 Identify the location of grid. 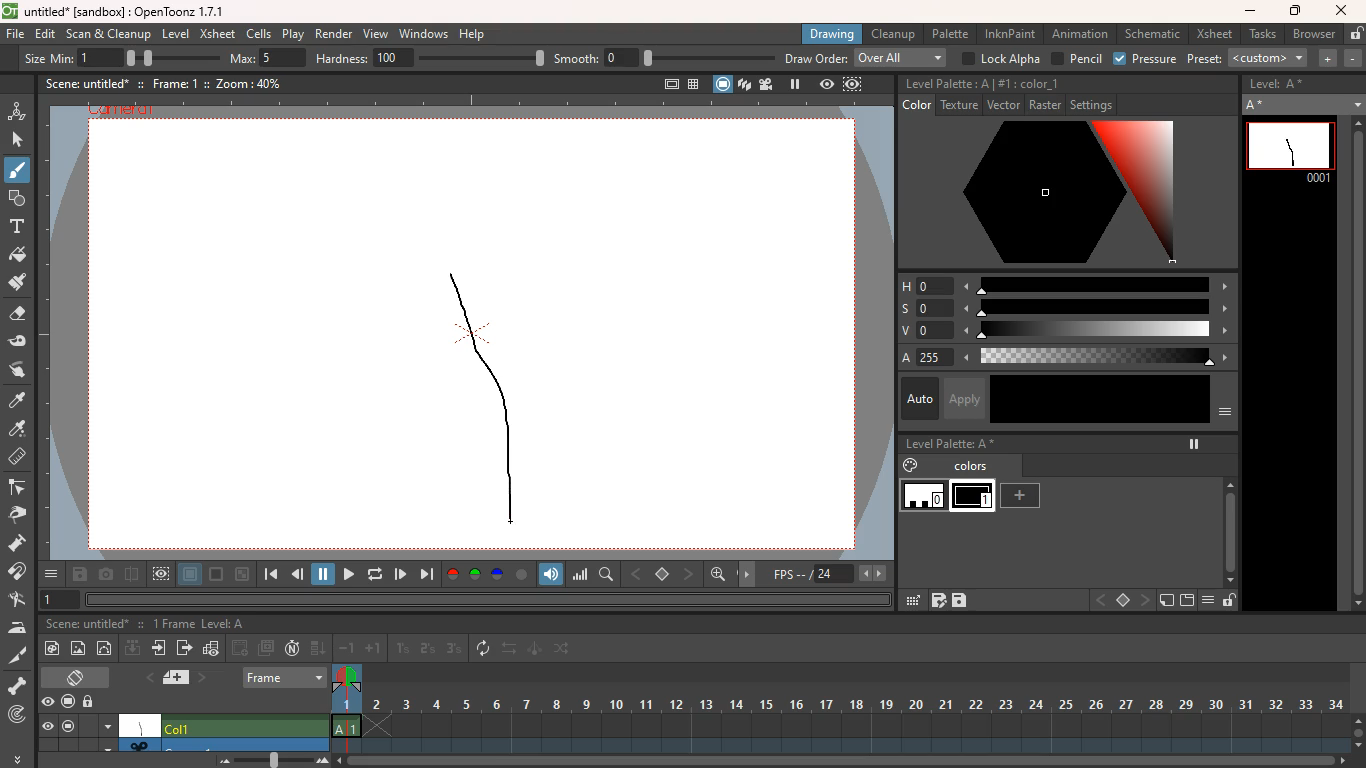
(938, 602).